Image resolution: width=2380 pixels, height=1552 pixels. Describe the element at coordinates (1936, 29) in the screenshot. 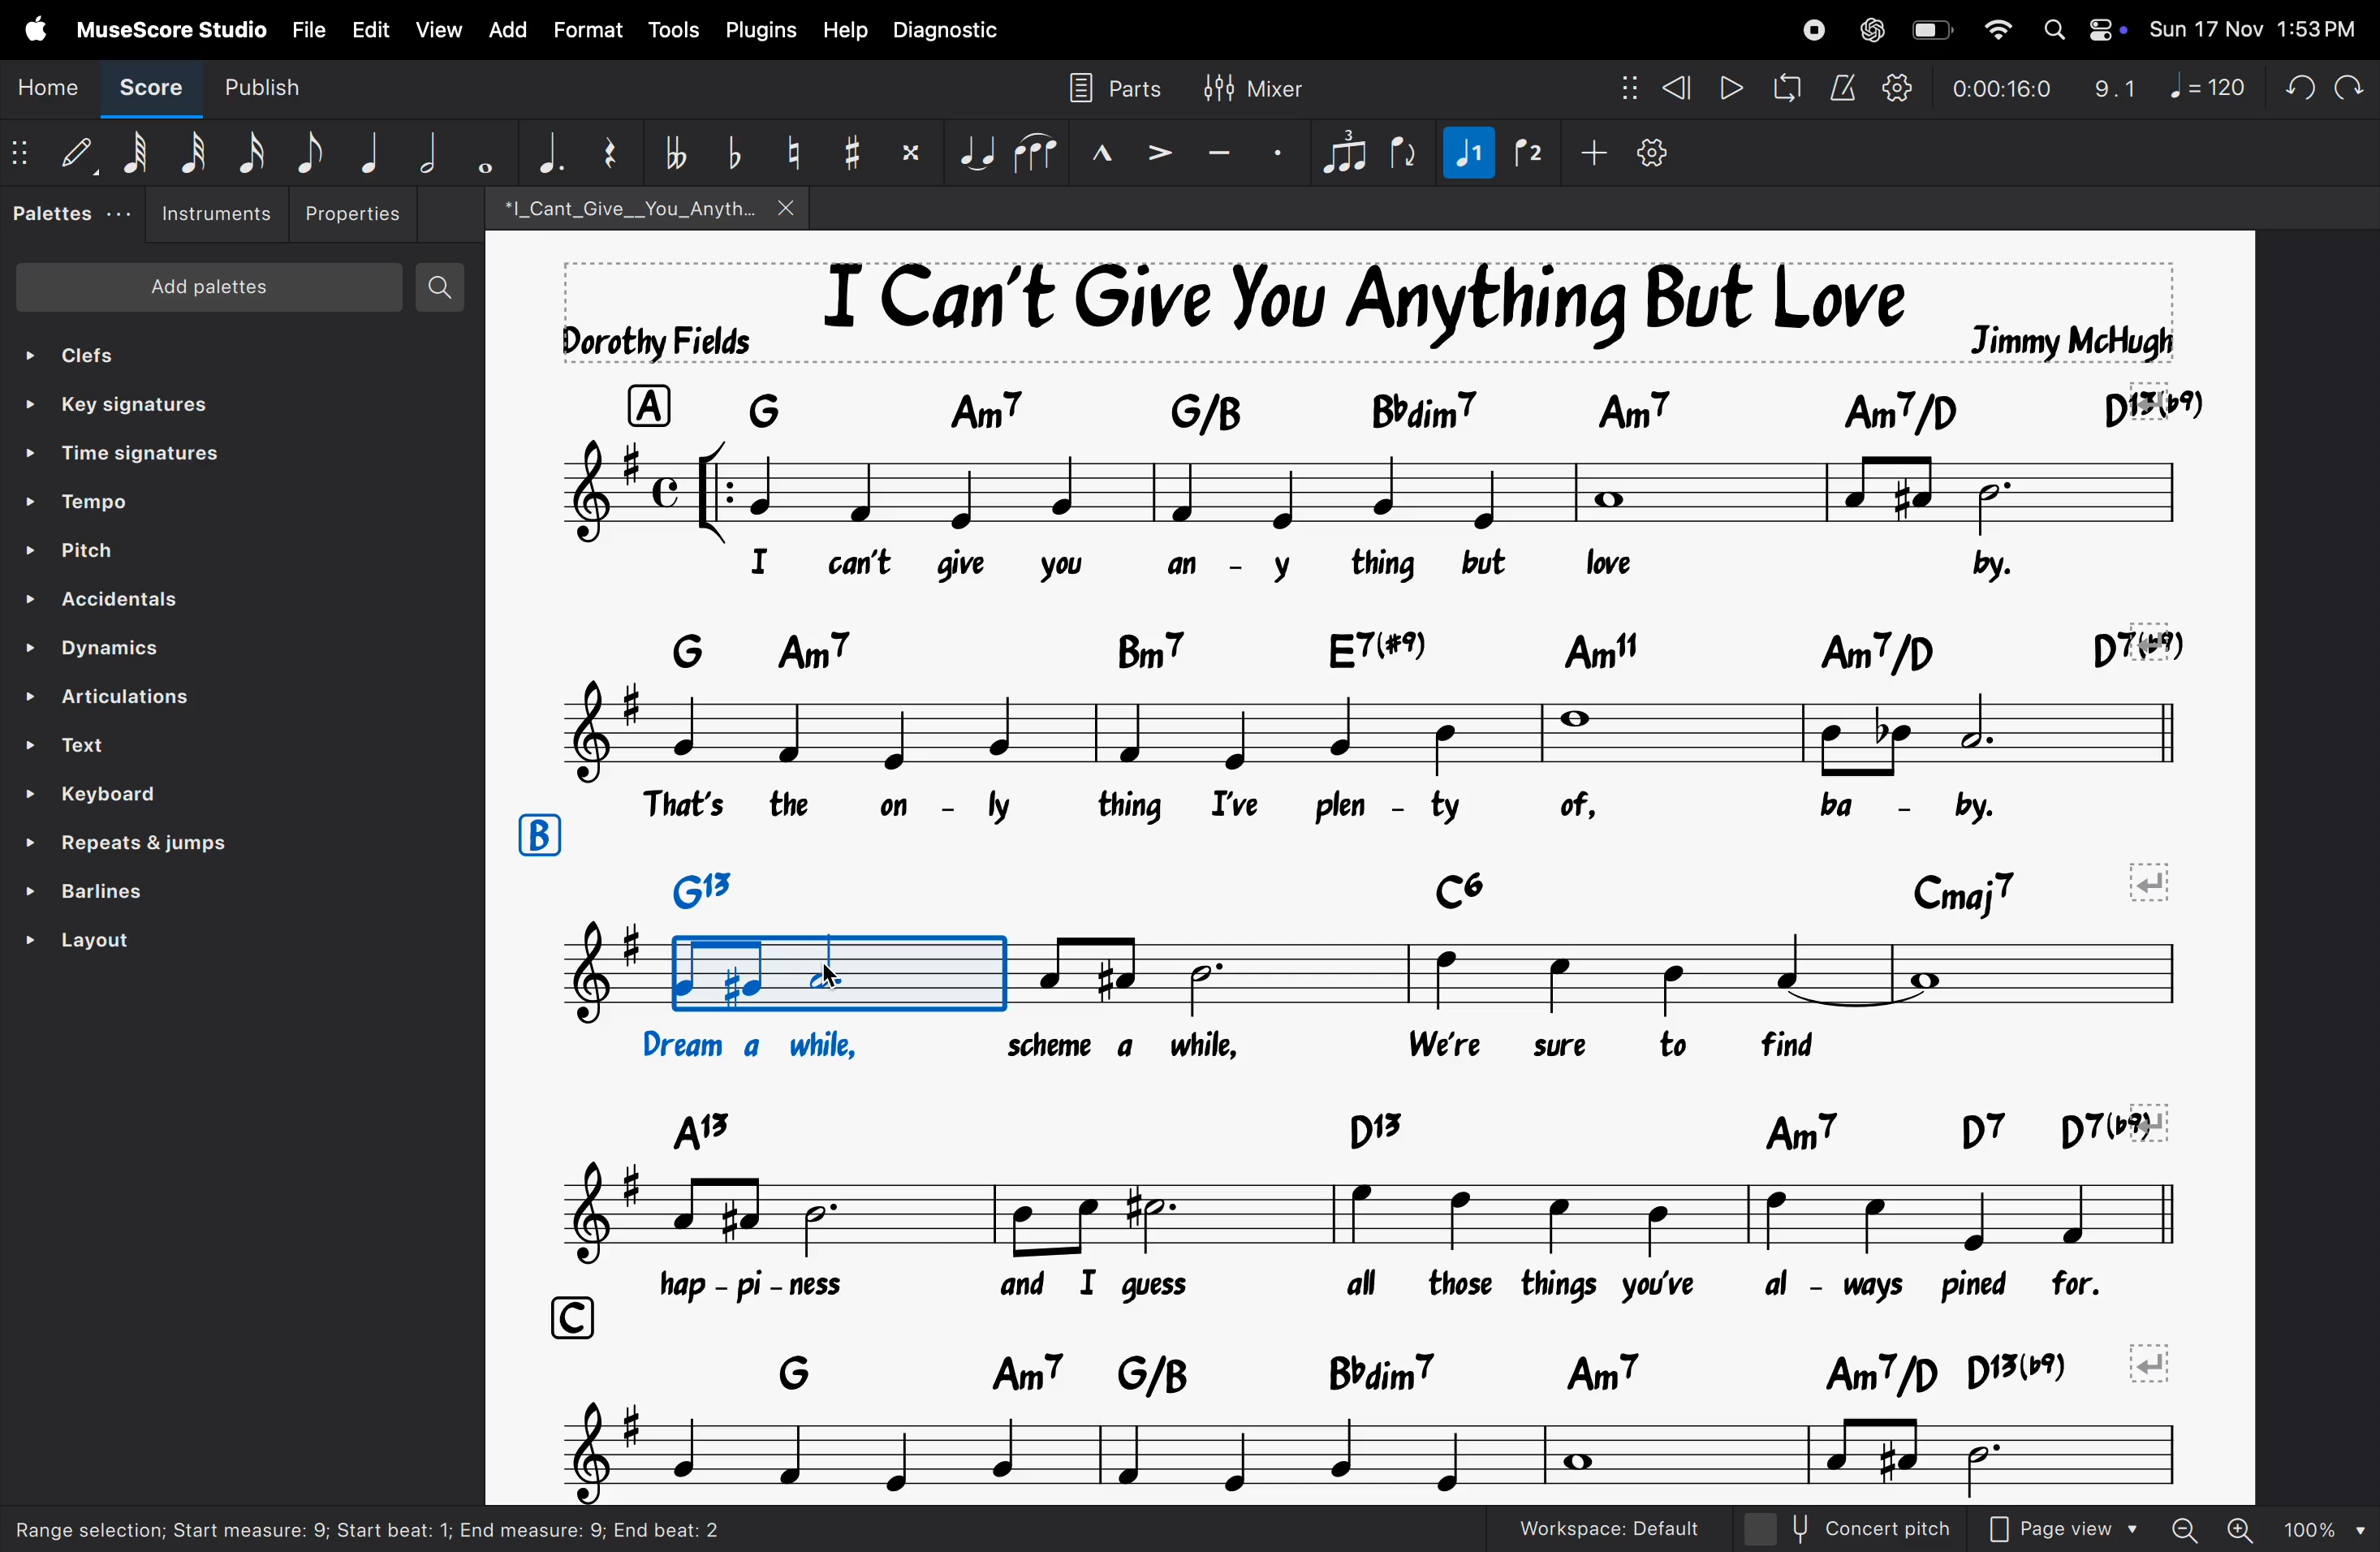

I see `battery` at that location.